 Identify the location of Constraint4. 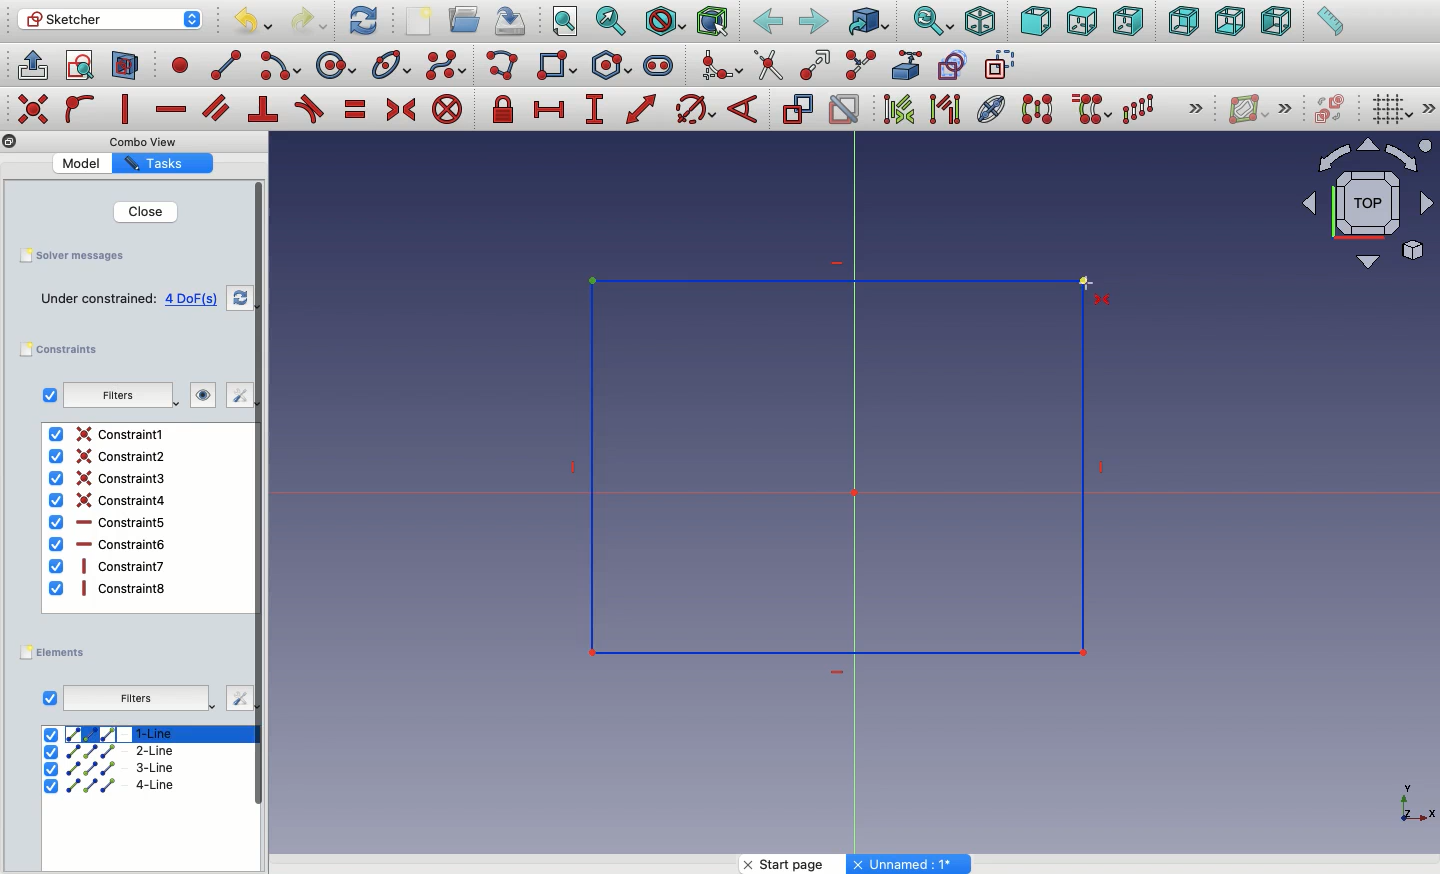
(109, 500).